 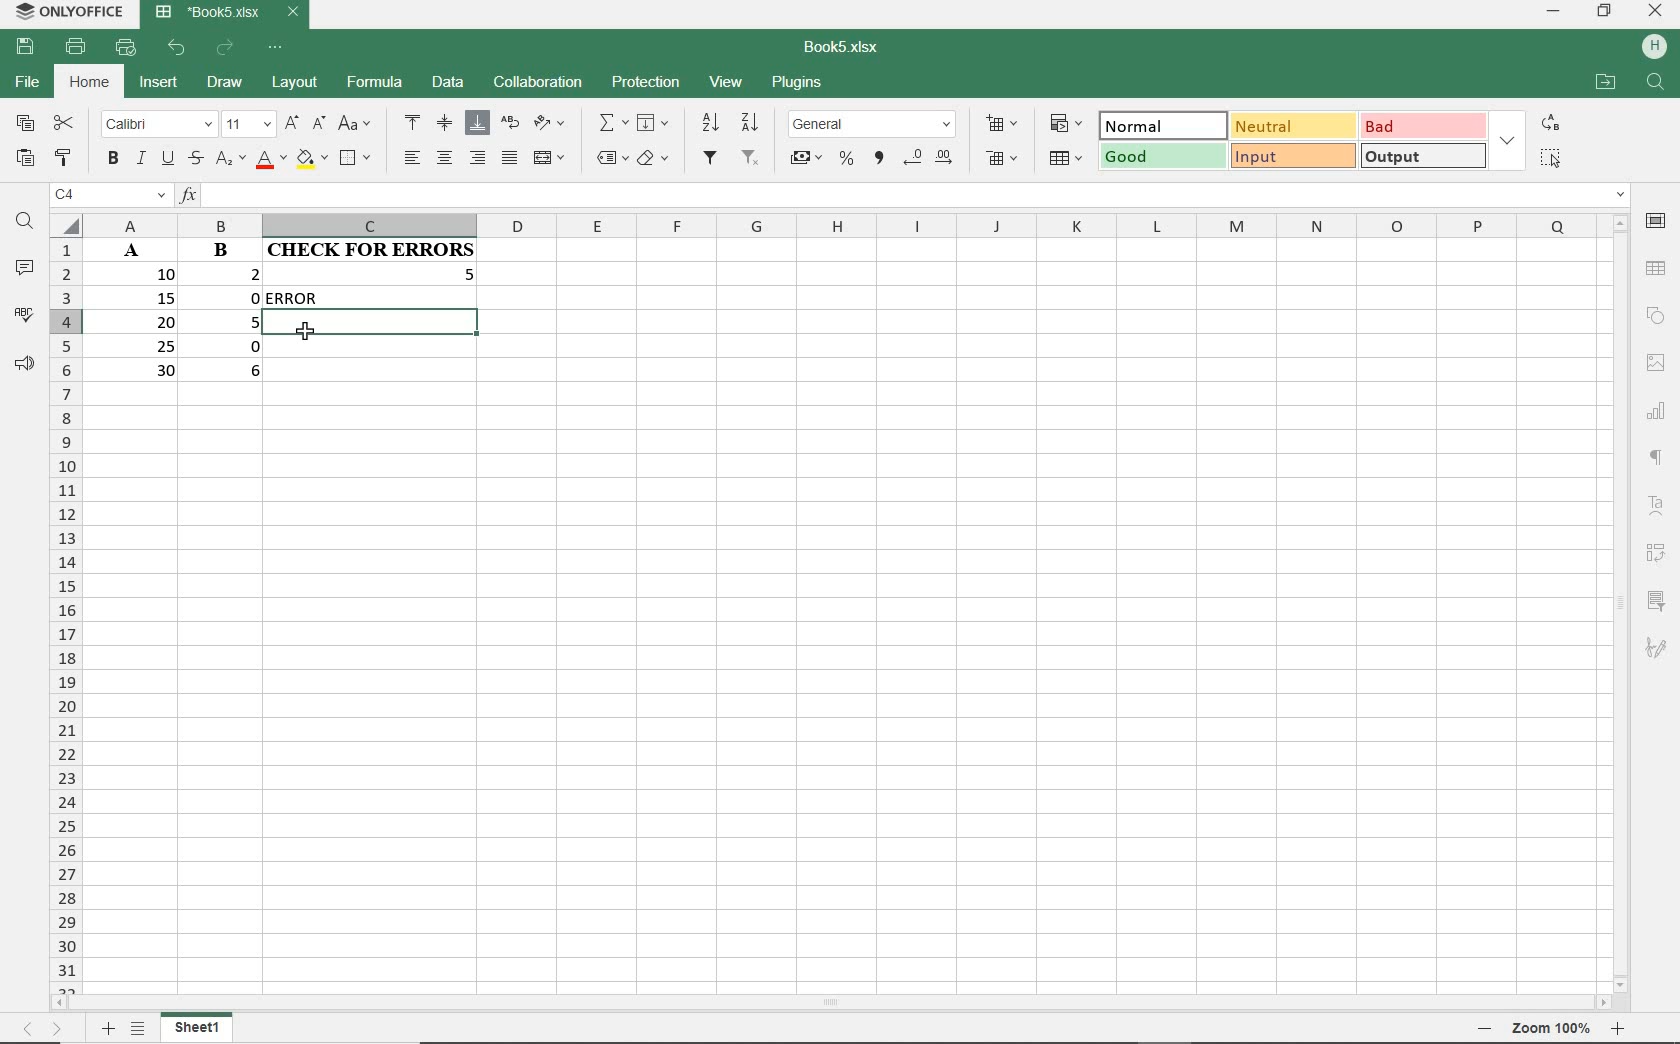 What do you see at coordinates (881, 160) in the screenshot?
I see `COMMA STYLE` at bounding box center [881, 160].